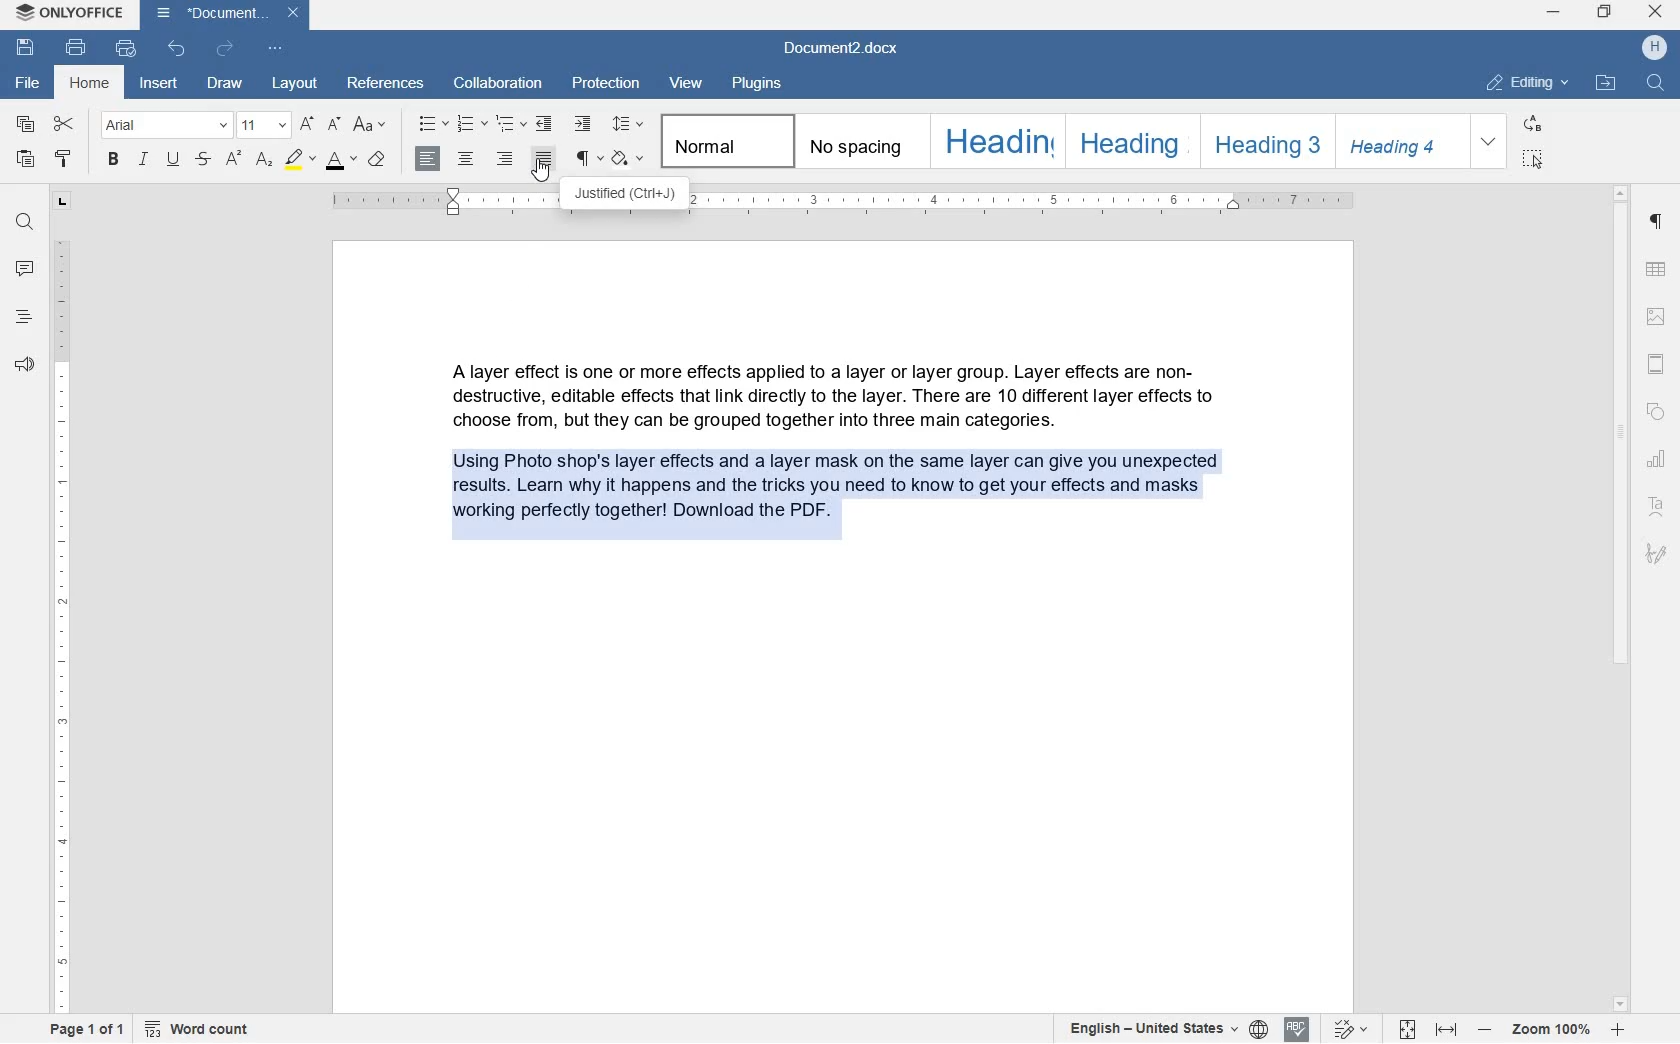  Describe the element at coordinates (175, 160) in the screenshot. I see `UNDERLINE` at that location.